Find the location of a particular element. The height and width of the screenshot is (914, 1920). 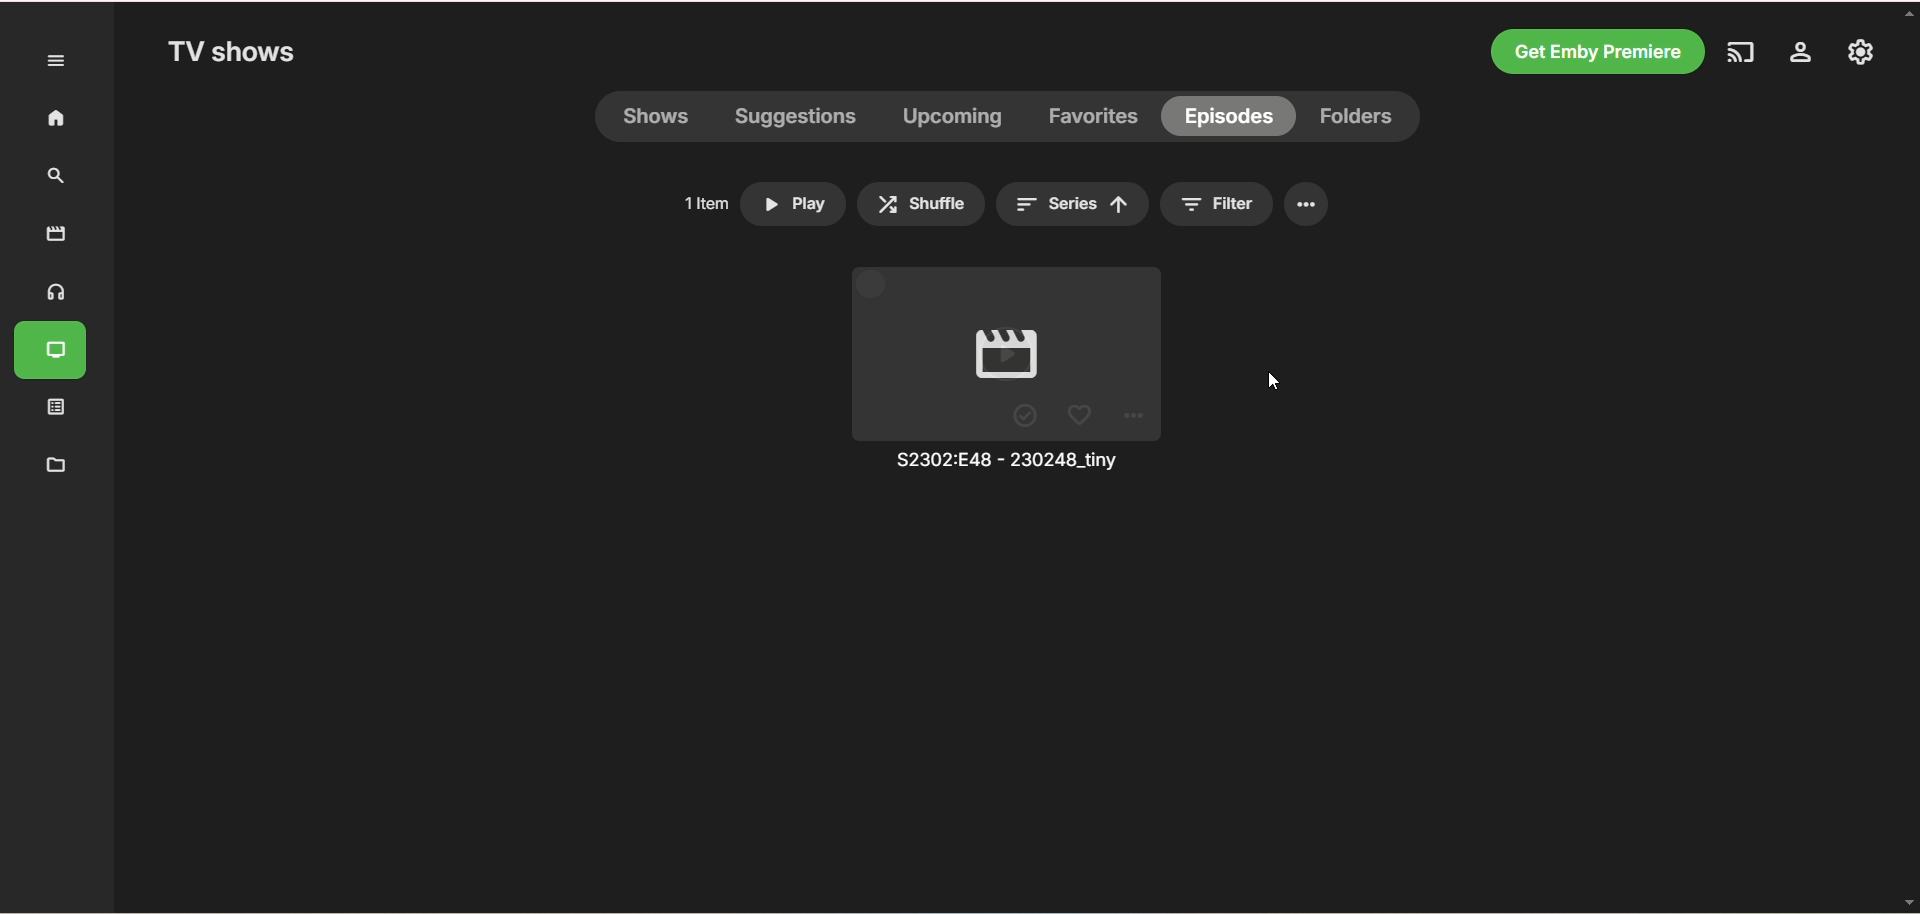

manage emby server is located at coordinates (1859, 52).